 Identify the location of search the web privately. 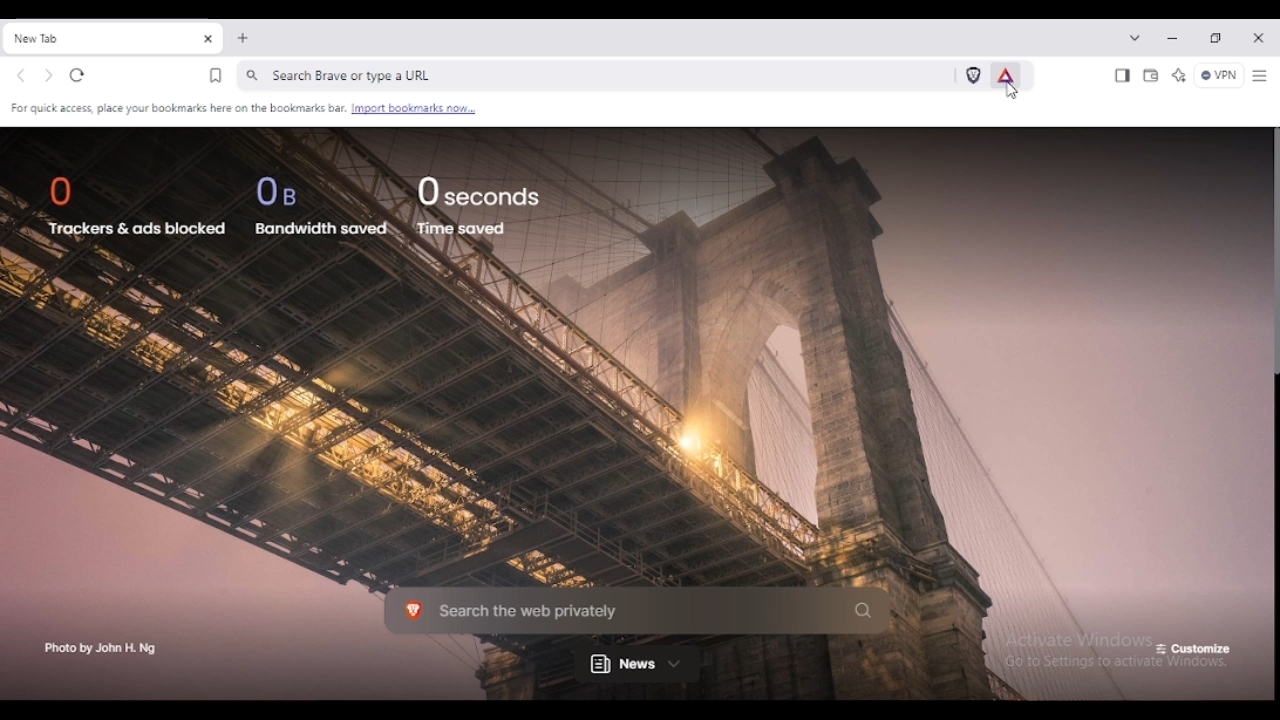
(638, 611).